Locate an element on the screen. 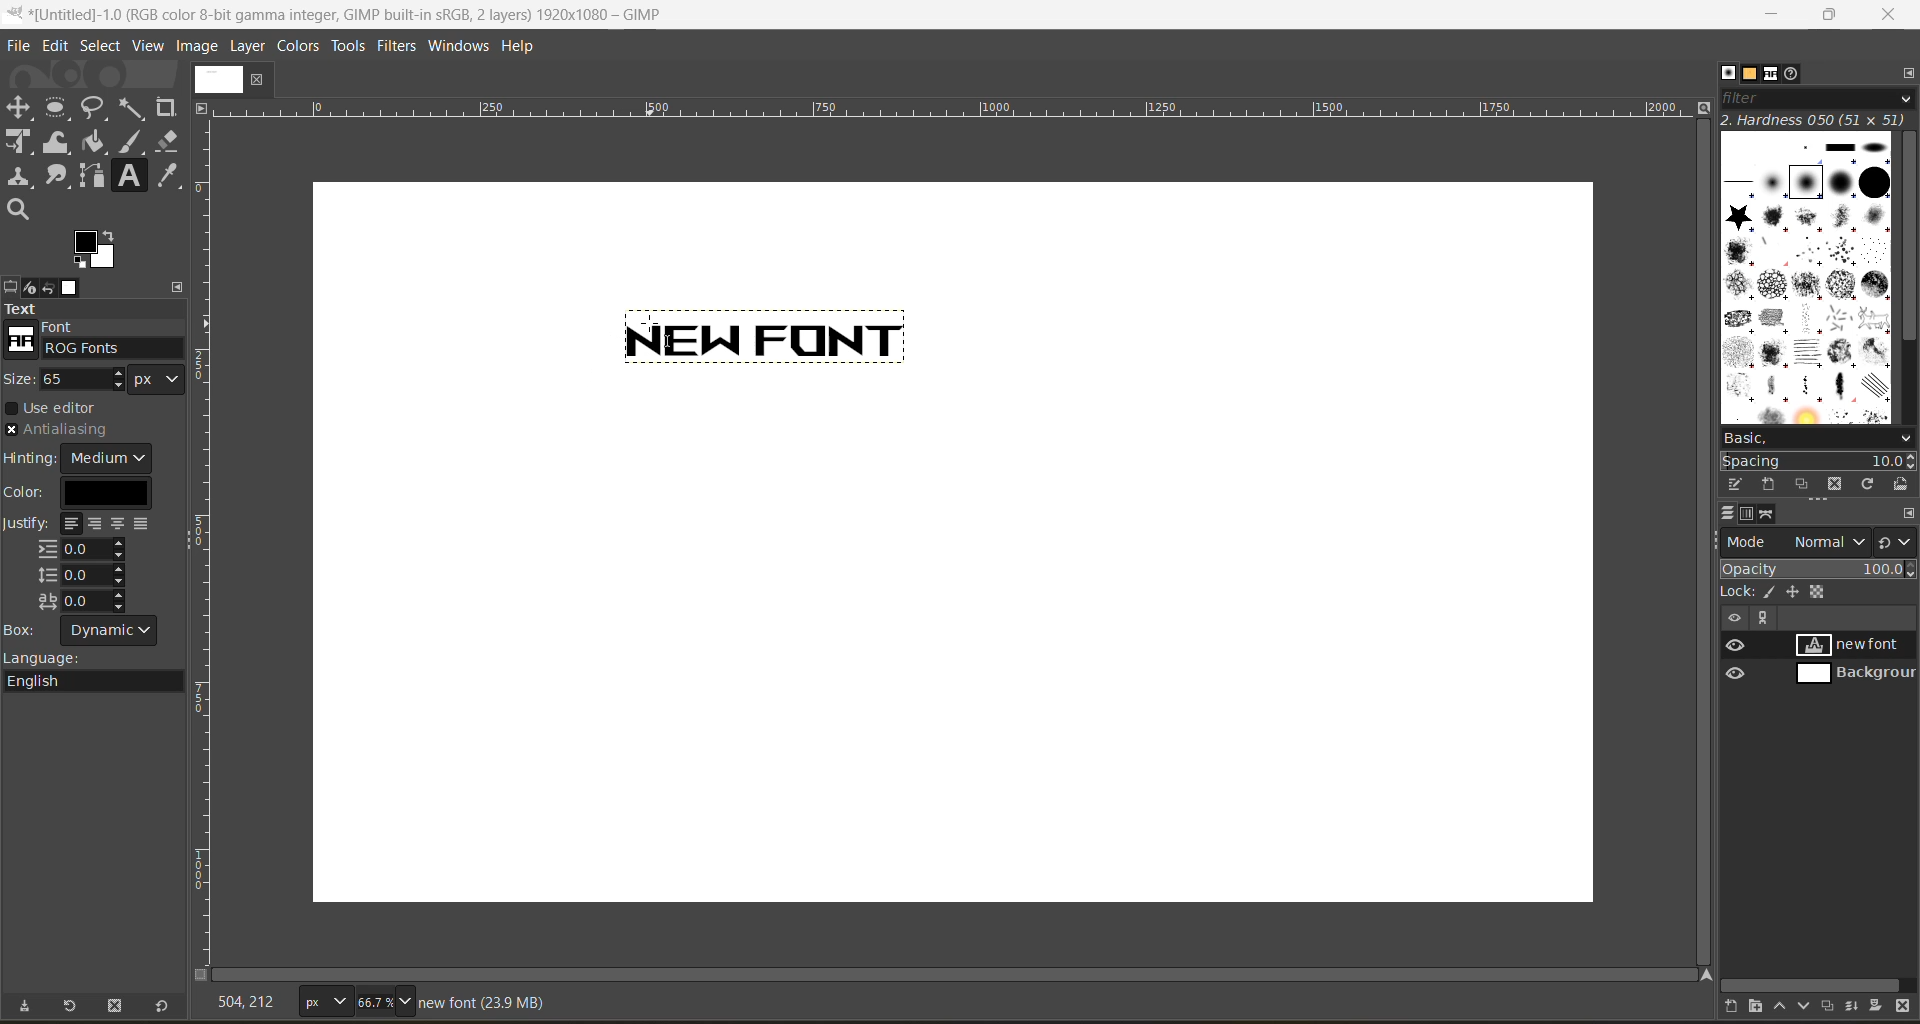 This screenshot has width=1920, height=1024. image is located at coordinates (217, 79).